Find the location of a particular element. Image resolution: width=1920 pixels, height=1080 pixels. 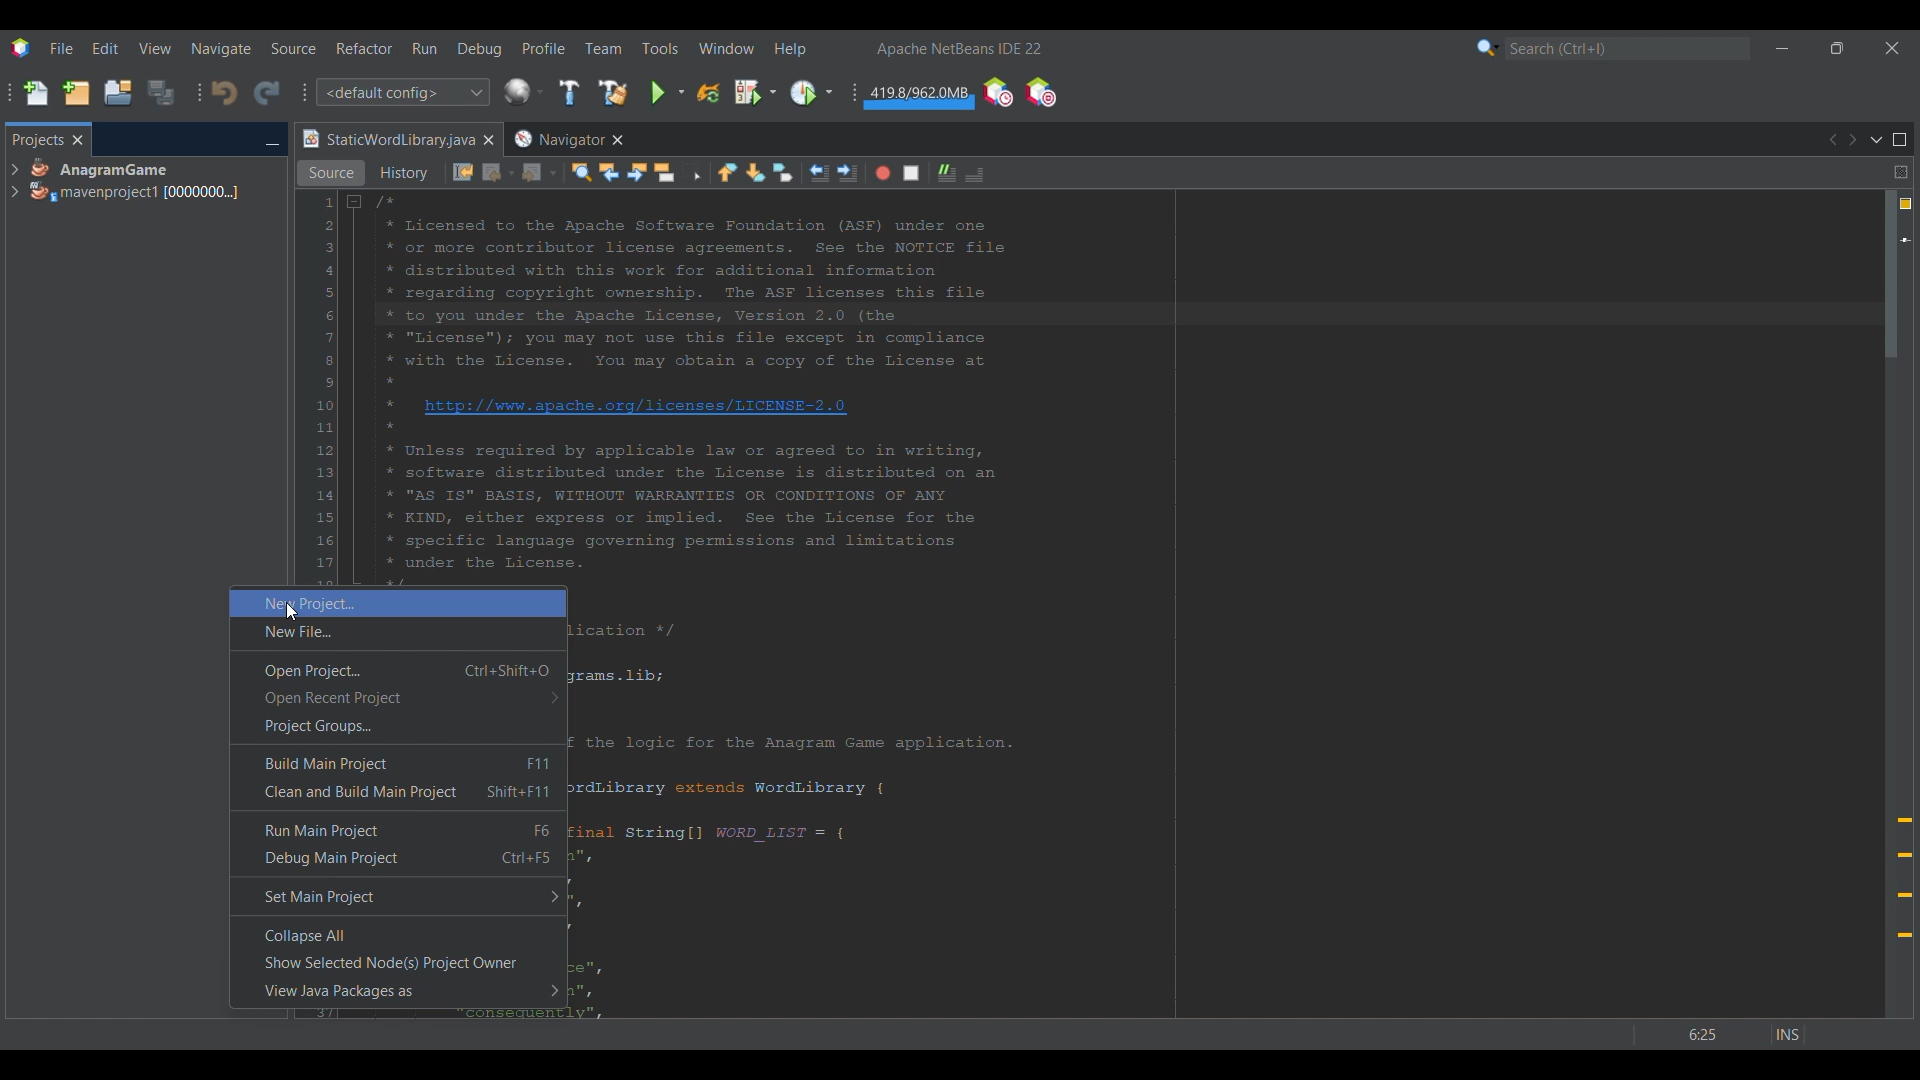

Close is located at coordinates (488, 140).